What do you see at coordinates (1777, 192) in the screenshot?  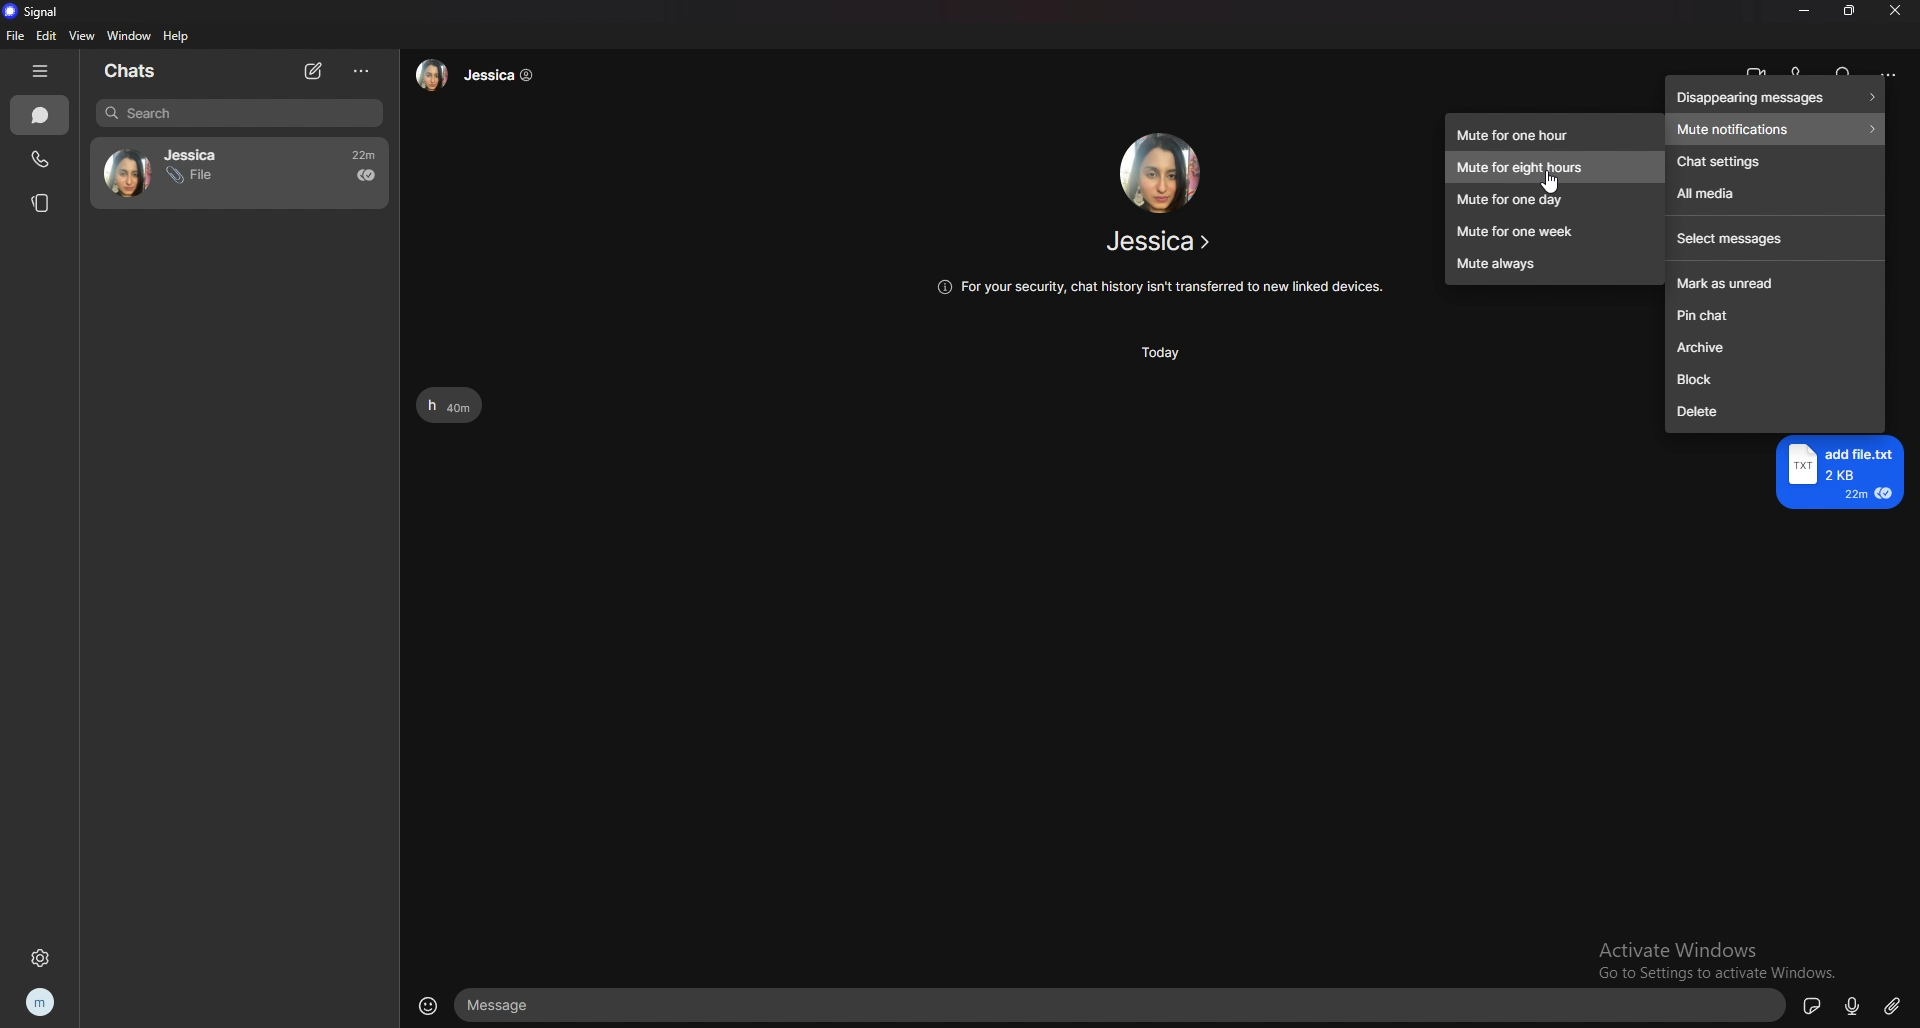 I see `all media` at bounding box center [1777, 192].